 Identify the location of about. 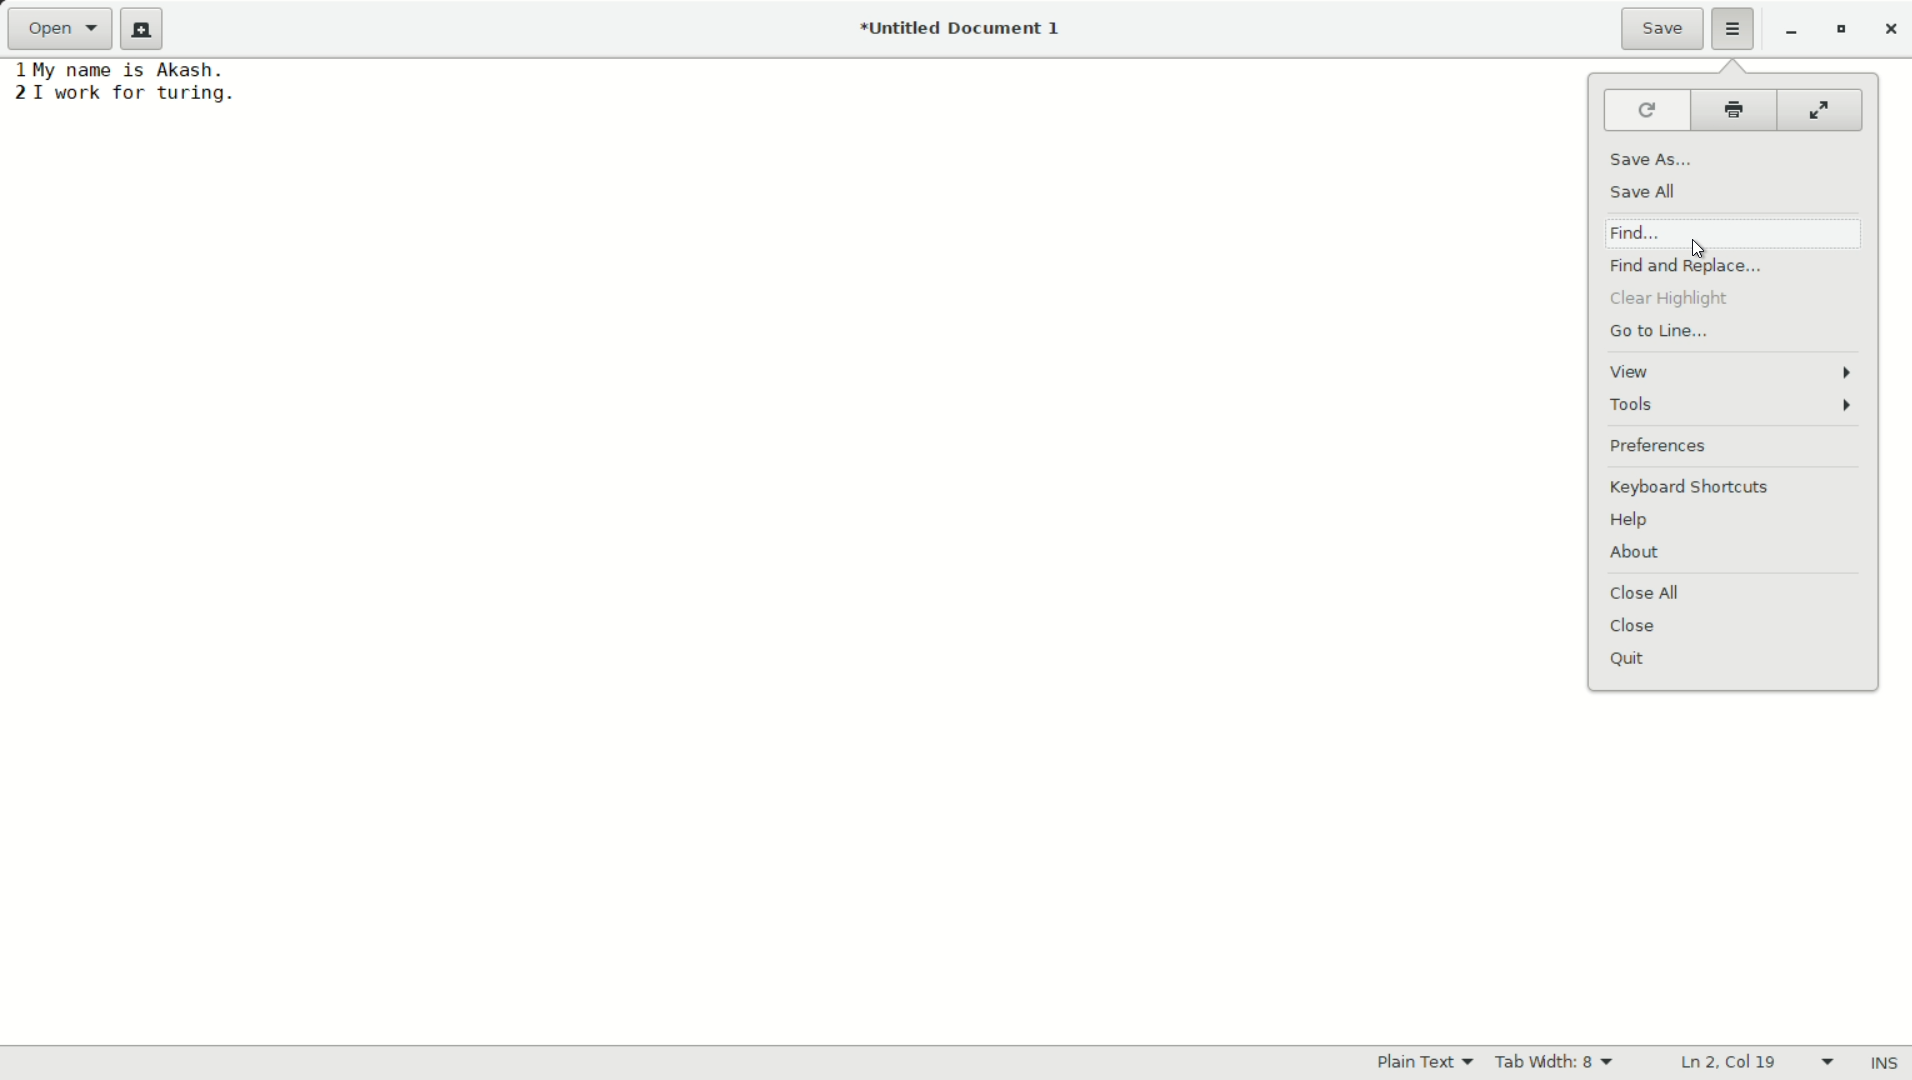
(1634, 553).